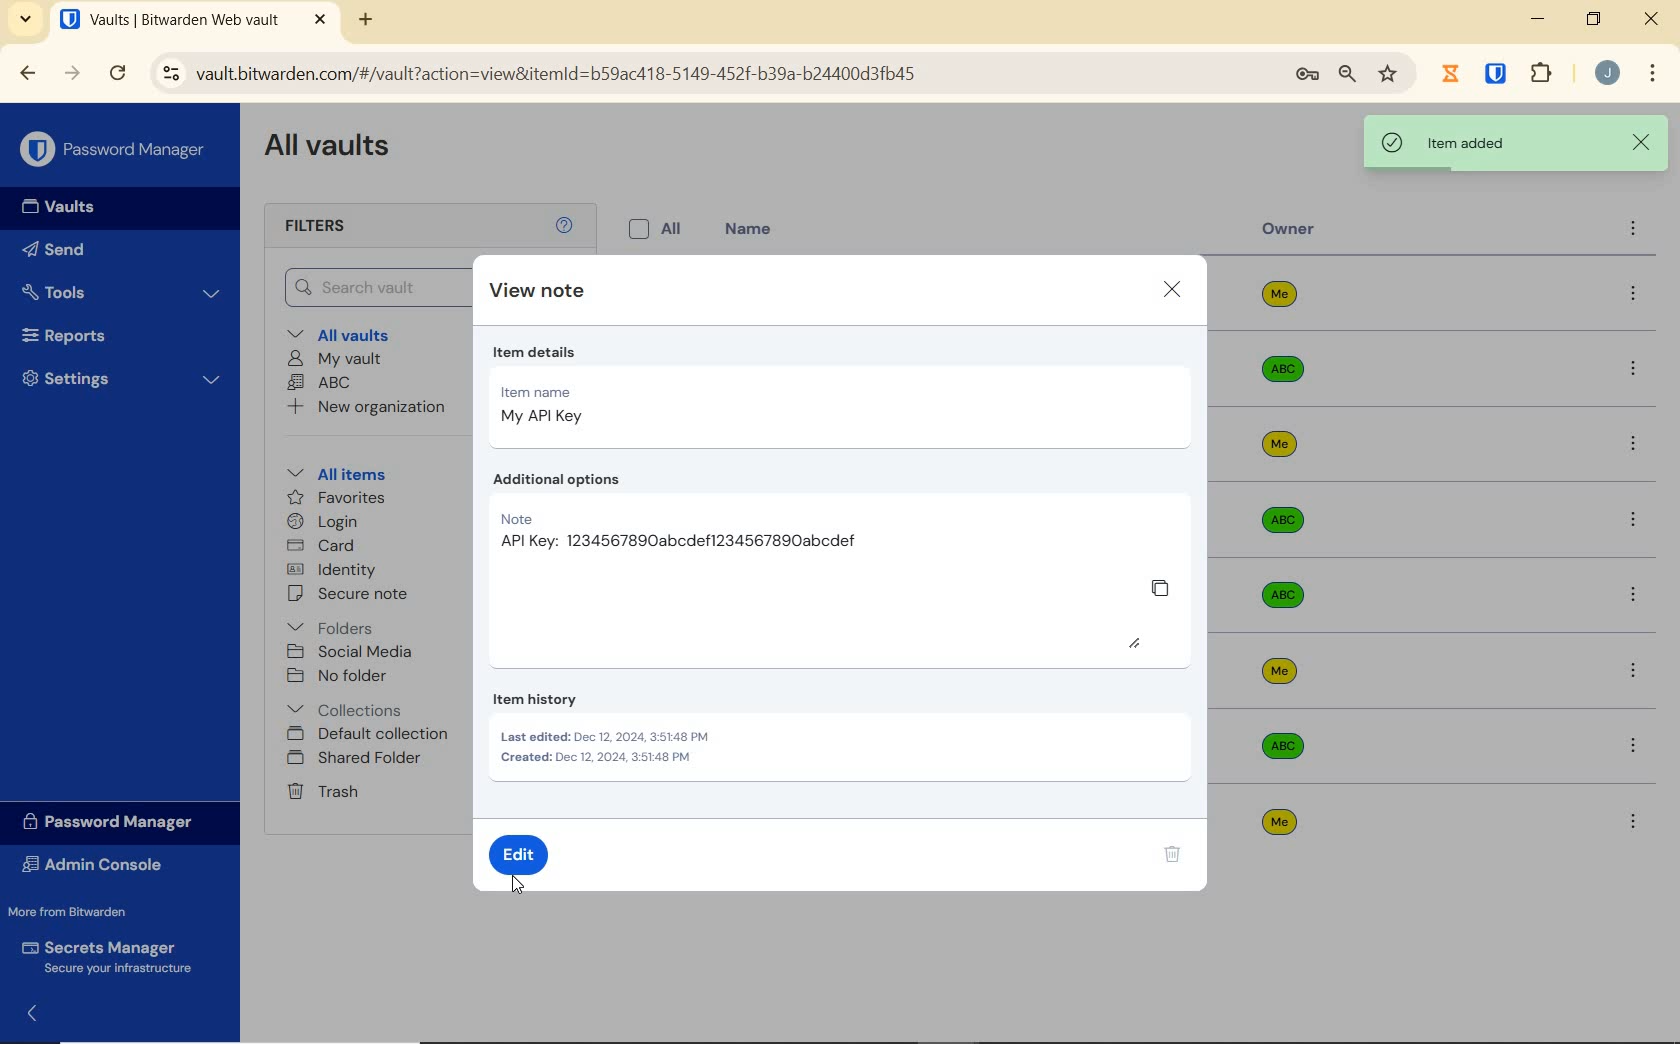  What do you see at coordinates (333, 628) in the screenshot?
I see `folders` at bounding box center [333, 628].